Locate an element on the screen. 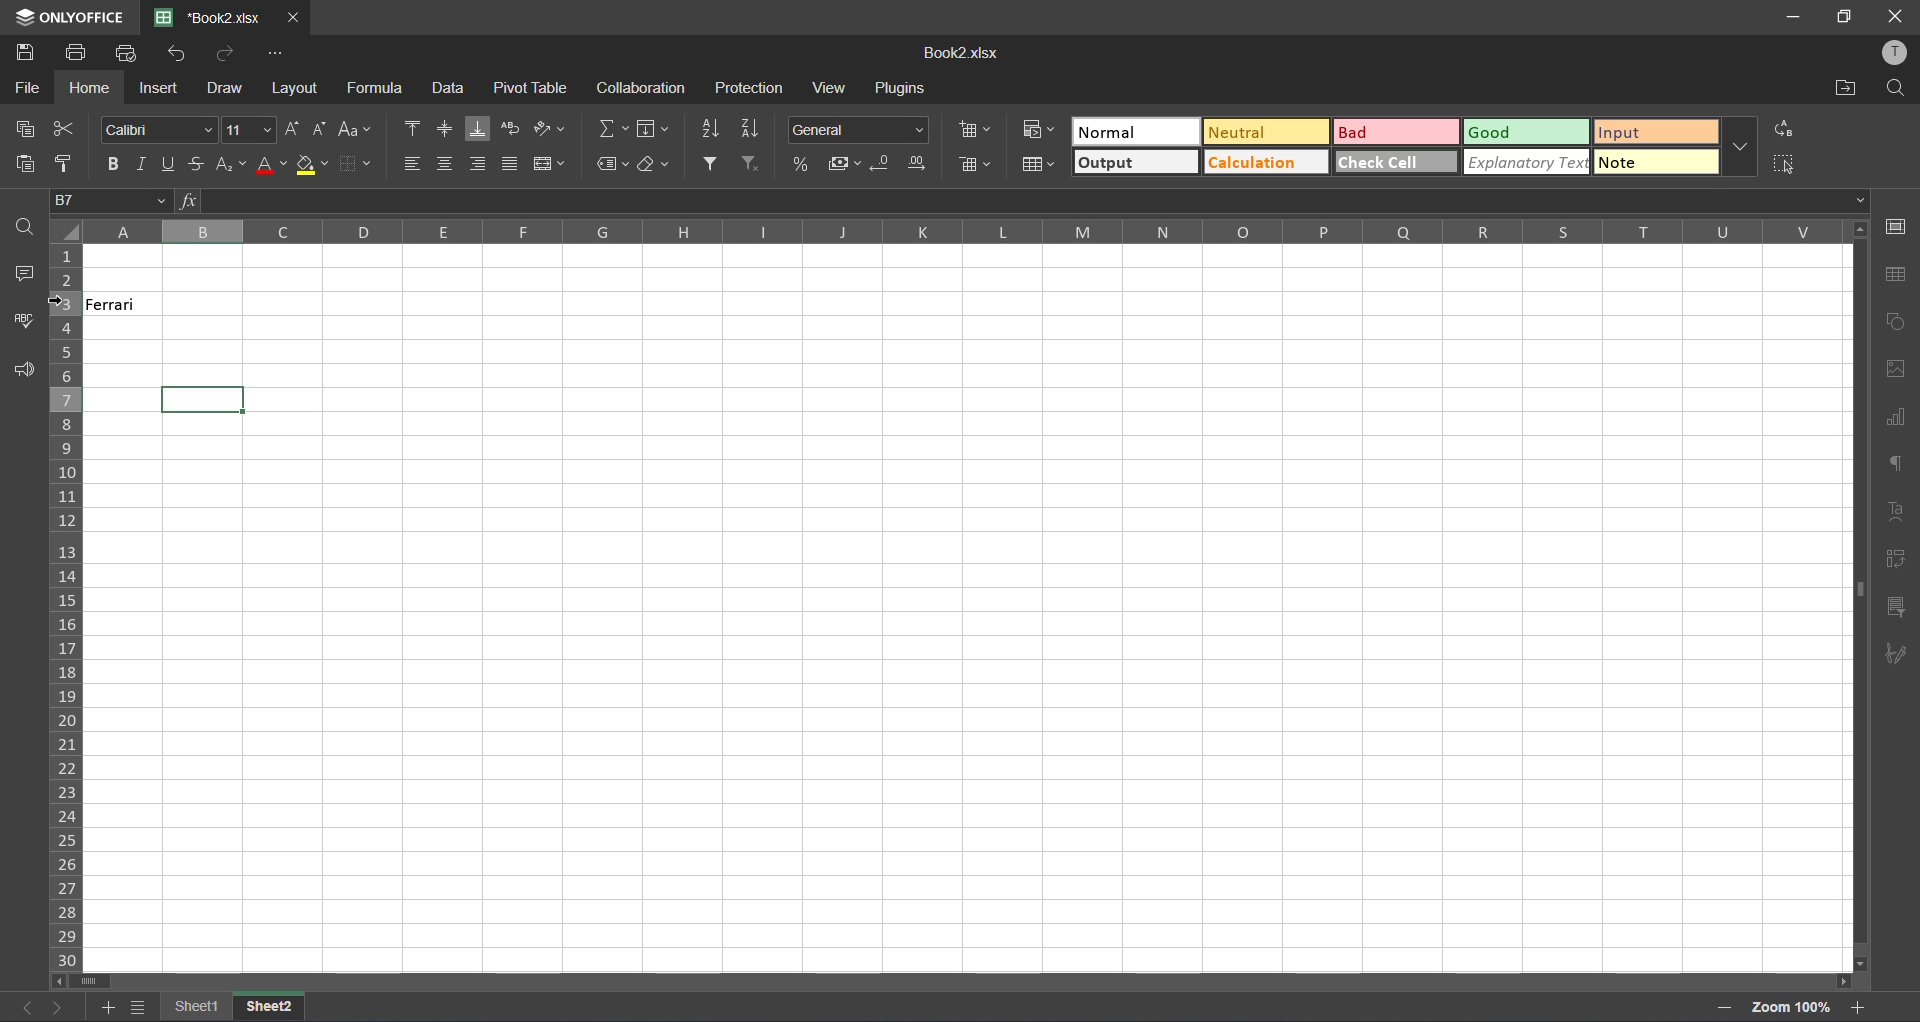 This screenshot has width=1920, height=1022. row numbers is located at coordinates (68, 606).